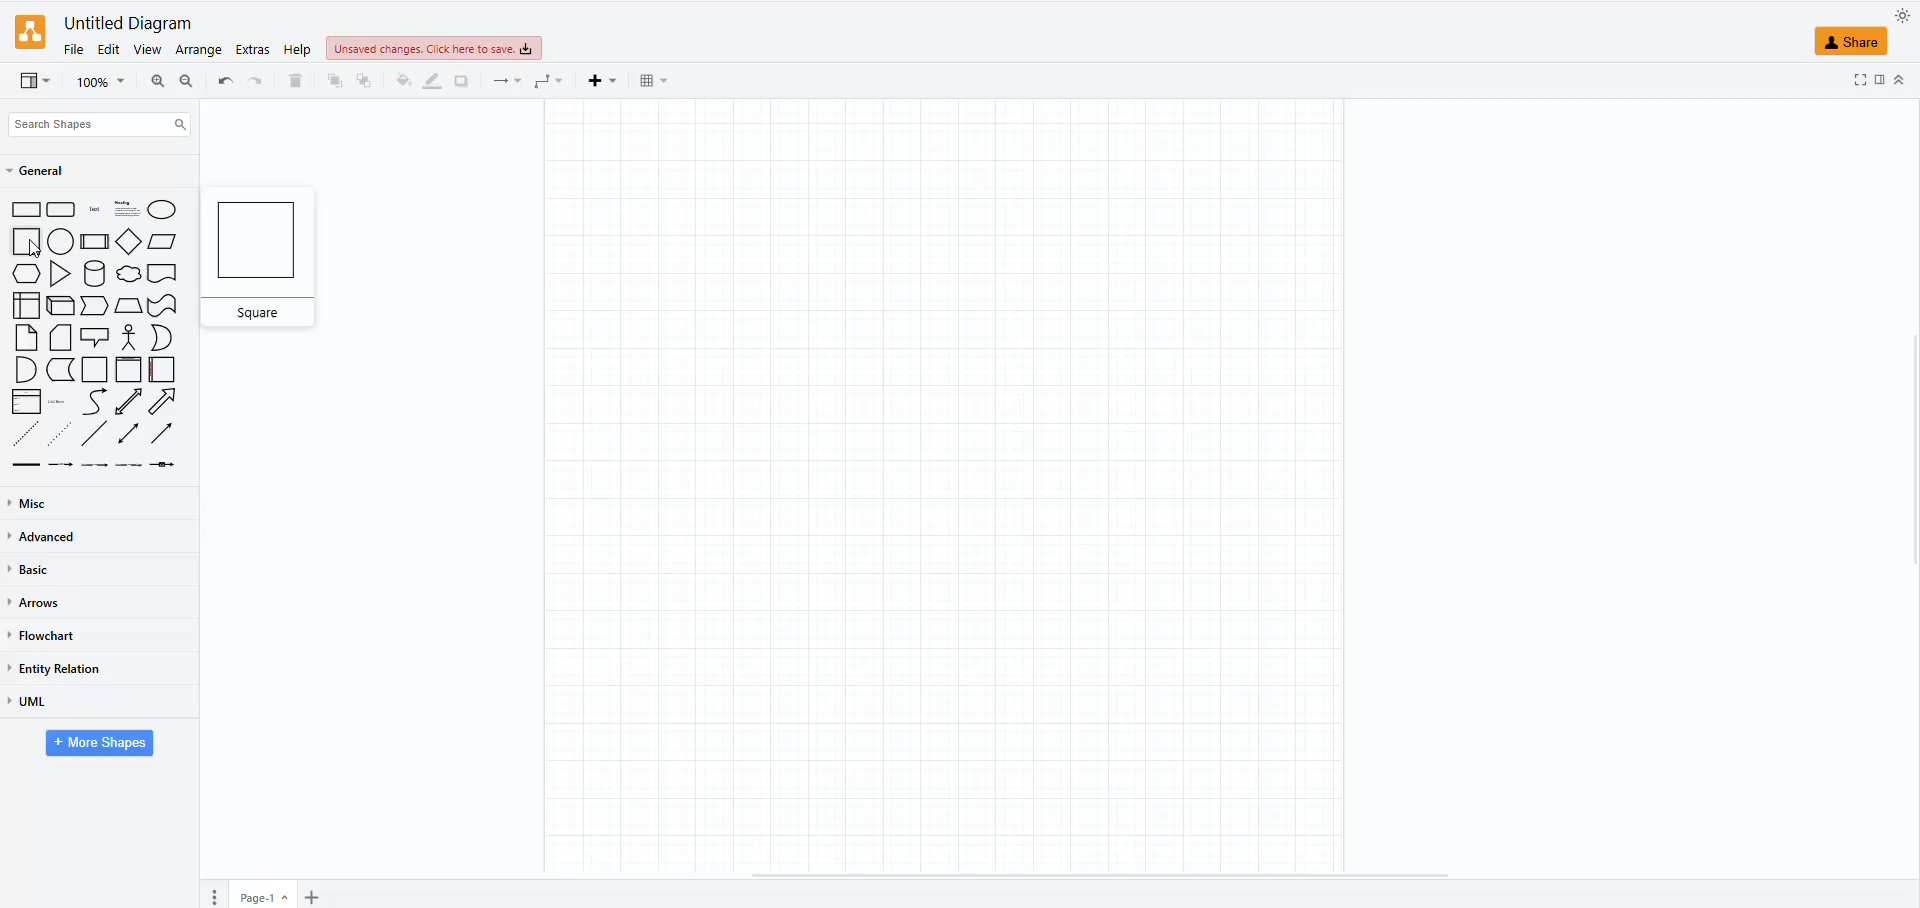  What do you see at coordinates (1878, 80) in the screenshot?
I see `fullscreen` at bounding box center [1878, 80].